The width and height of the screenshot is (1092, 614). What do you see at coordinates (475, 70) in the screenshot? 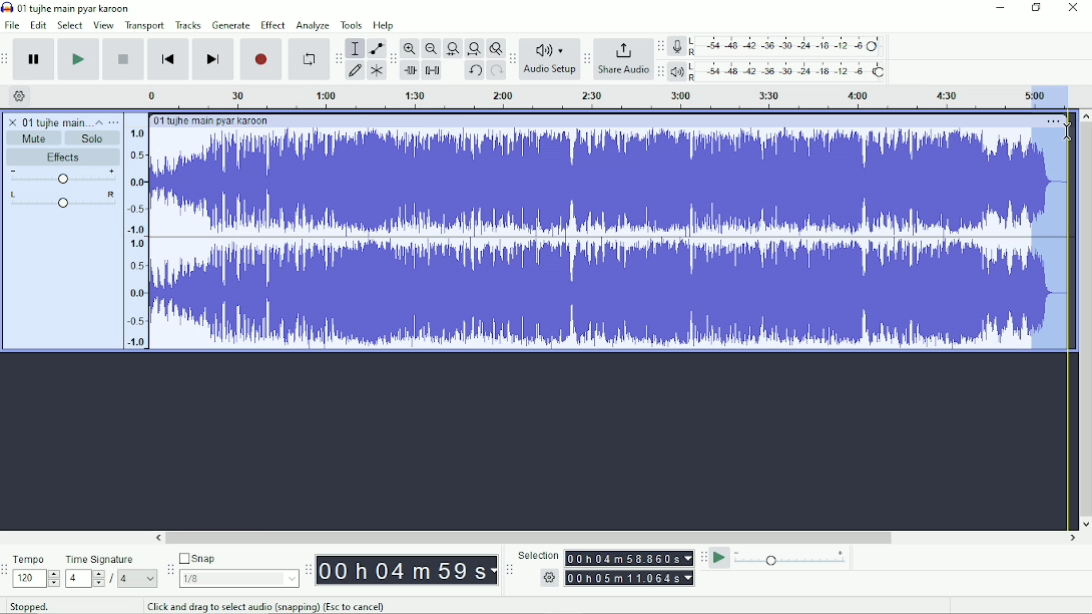
I see `Undo` at bounding box center [475, 70].